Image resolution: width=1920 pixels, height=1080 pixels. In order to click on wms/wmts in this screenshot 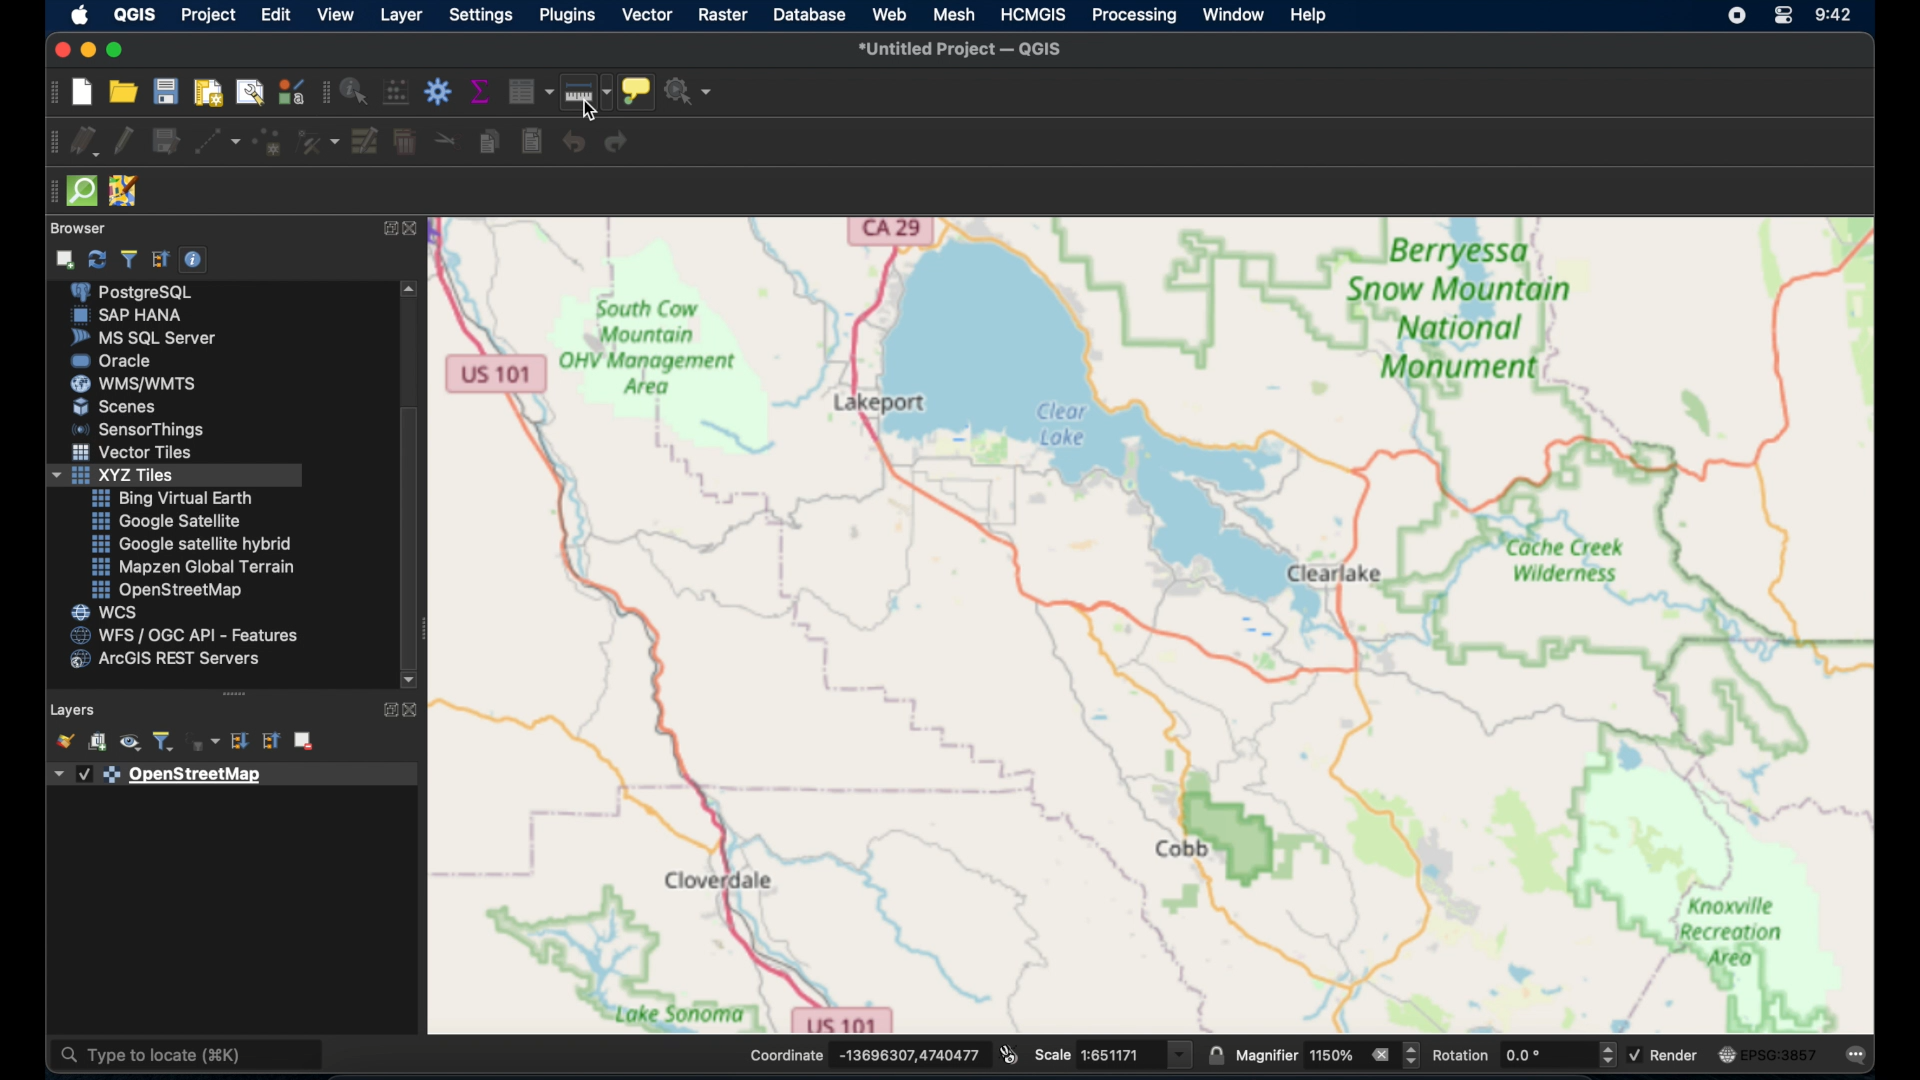, I will do `click(136, 383)`.